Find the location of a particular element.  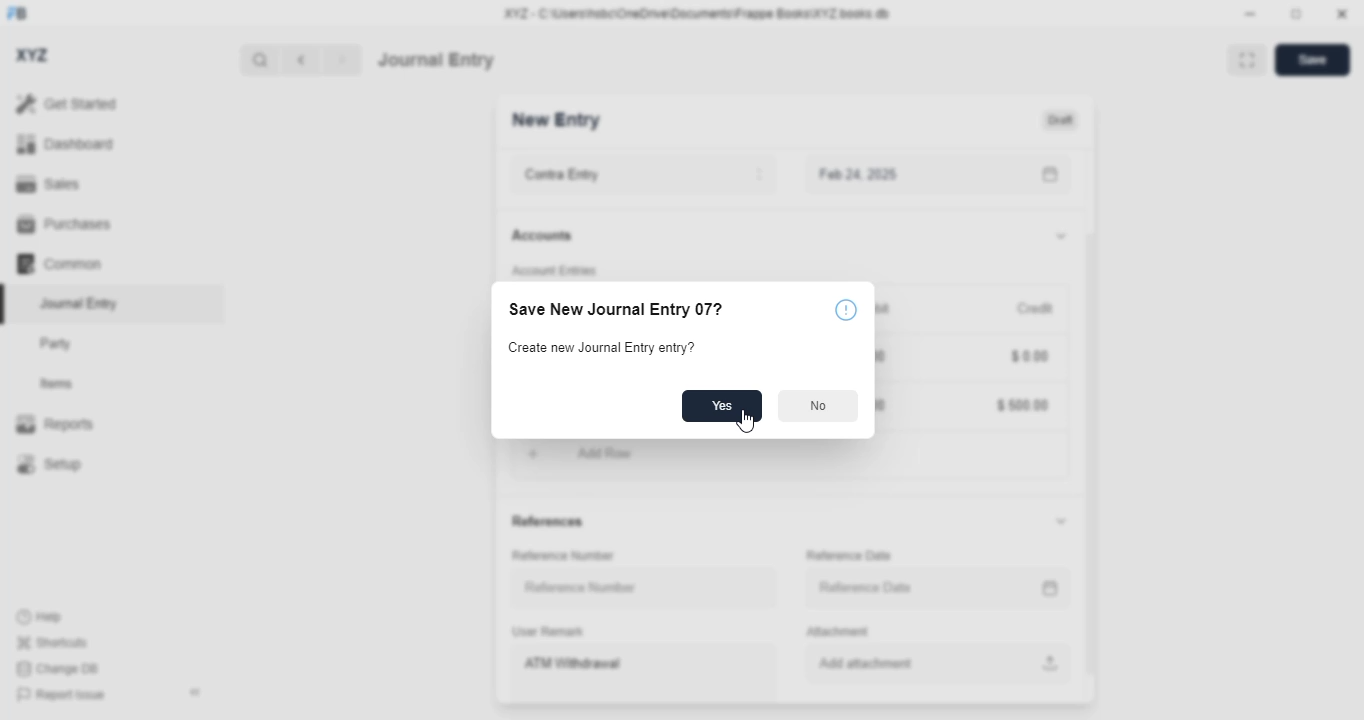

yes is located at coordinates (722, 405).